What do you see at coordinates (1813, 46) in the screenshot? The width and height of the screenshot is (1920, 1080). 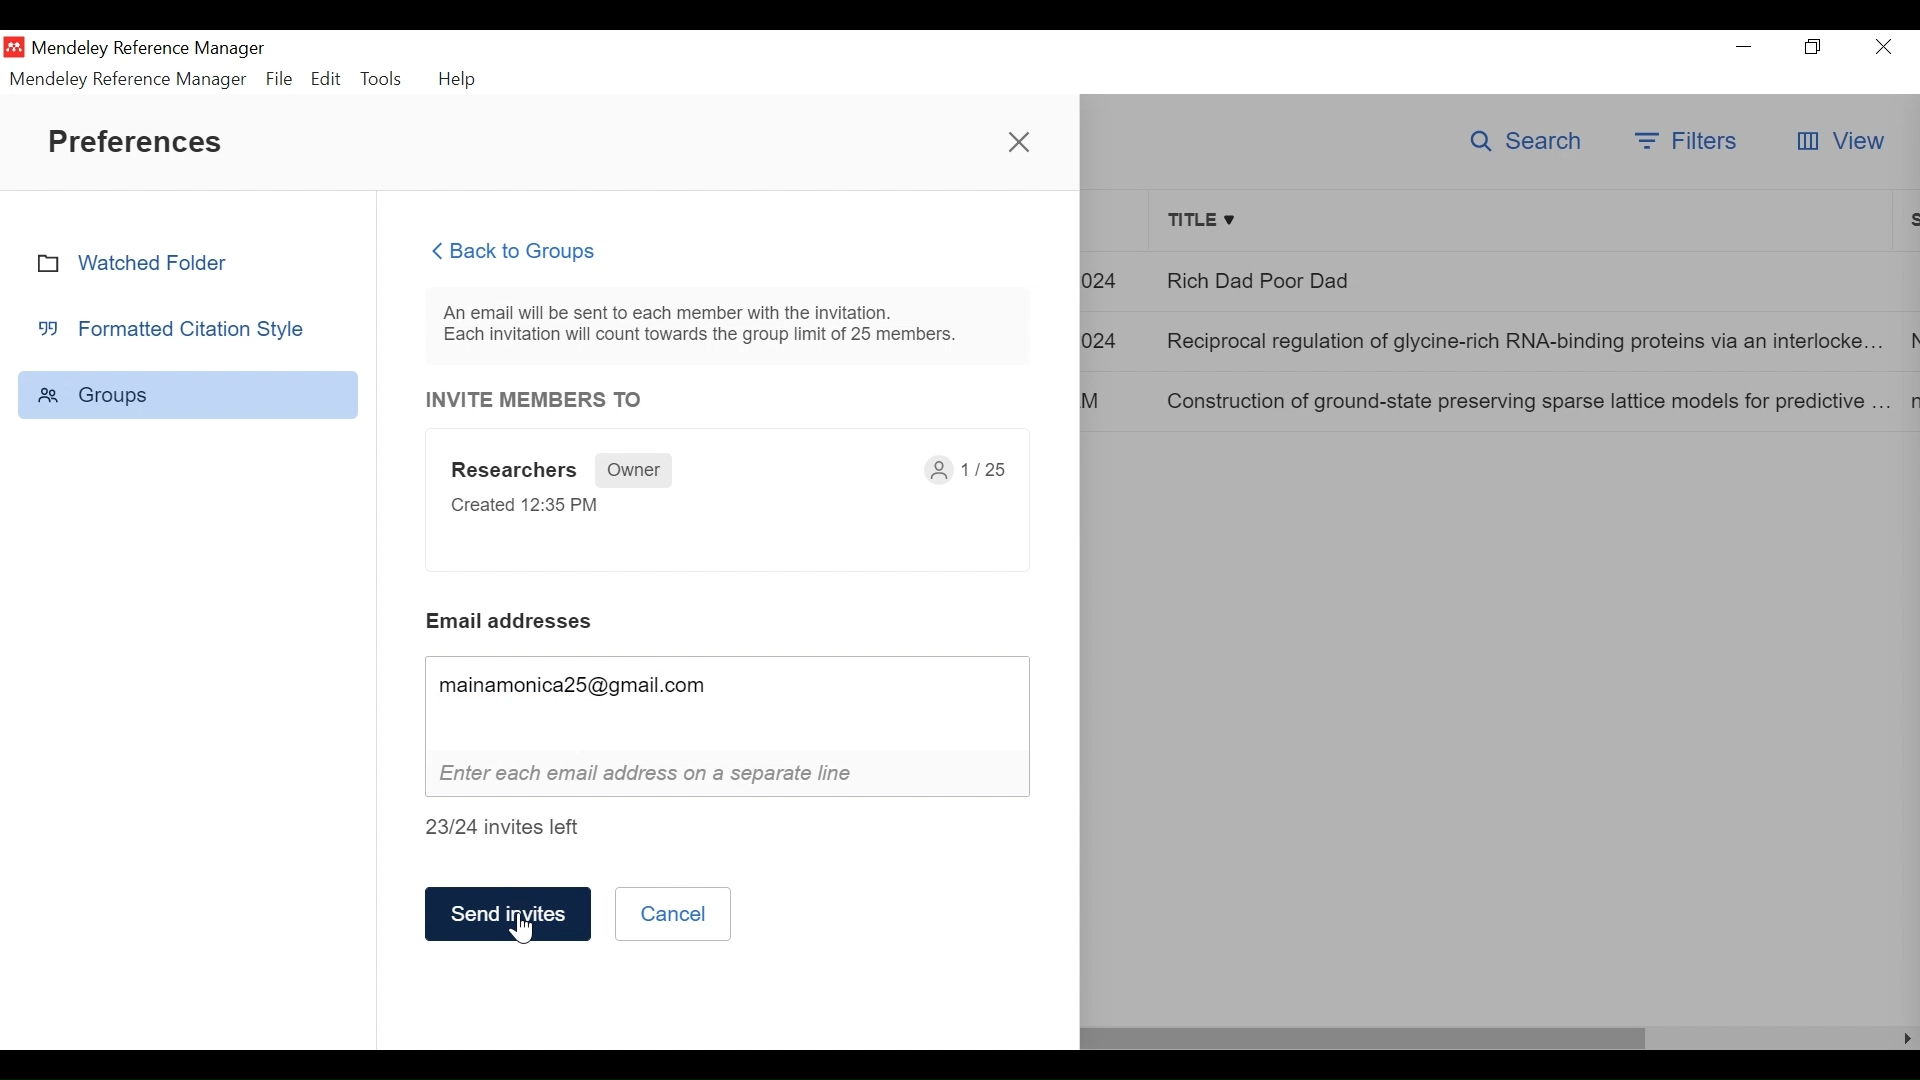 I see `Restore` at bounding box center [1813, 46].